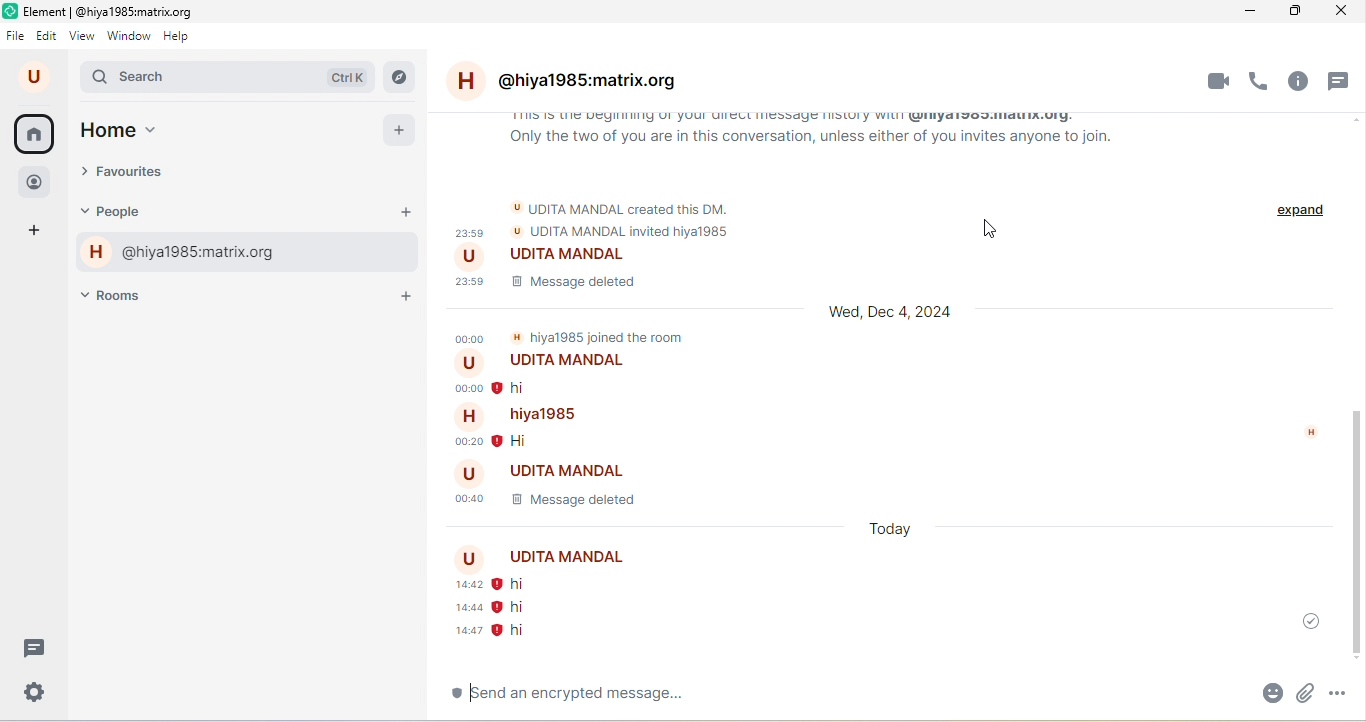  What do you see at coordinates (108, 10) in the screenshot?
I see `title` at bounding box center [108, 10].